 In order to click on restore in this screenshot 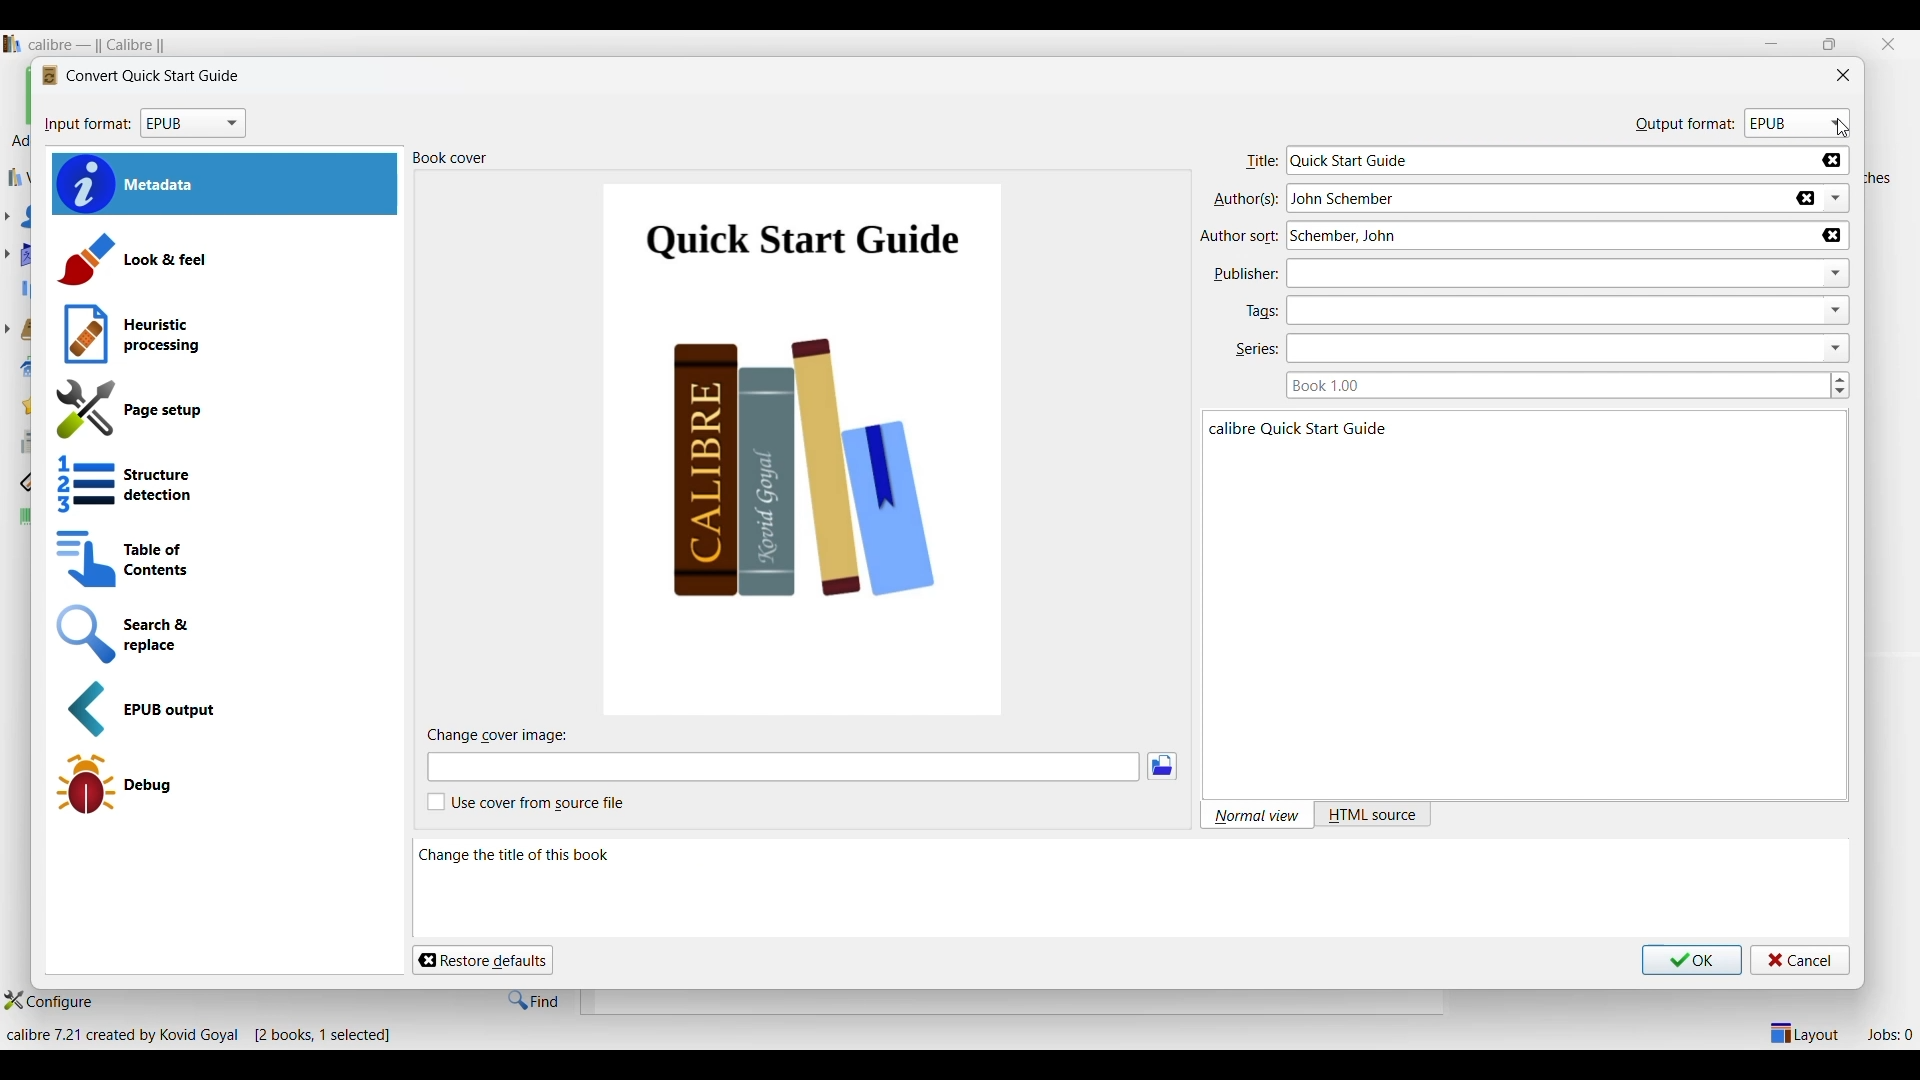, I will do `click(1830, 44)`.